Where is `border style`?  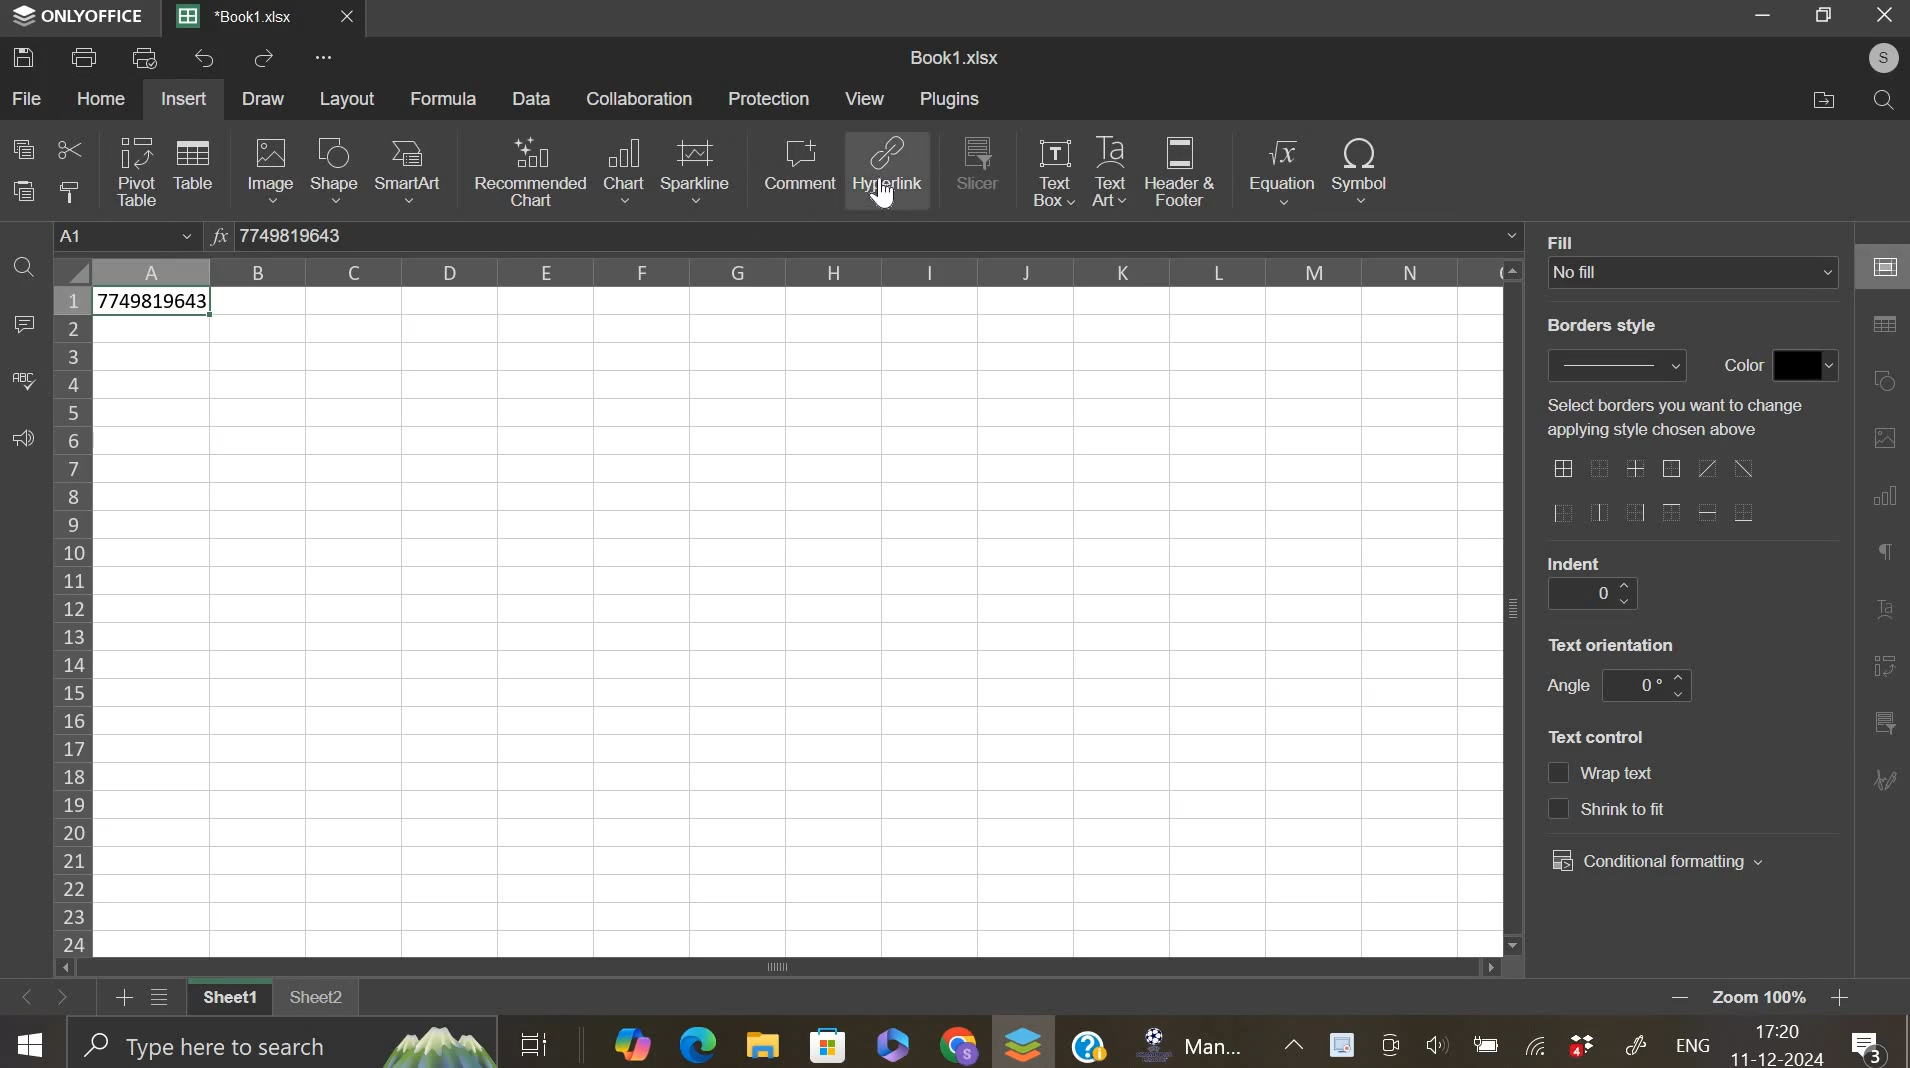
border style is located at coordinates (1616, 365).